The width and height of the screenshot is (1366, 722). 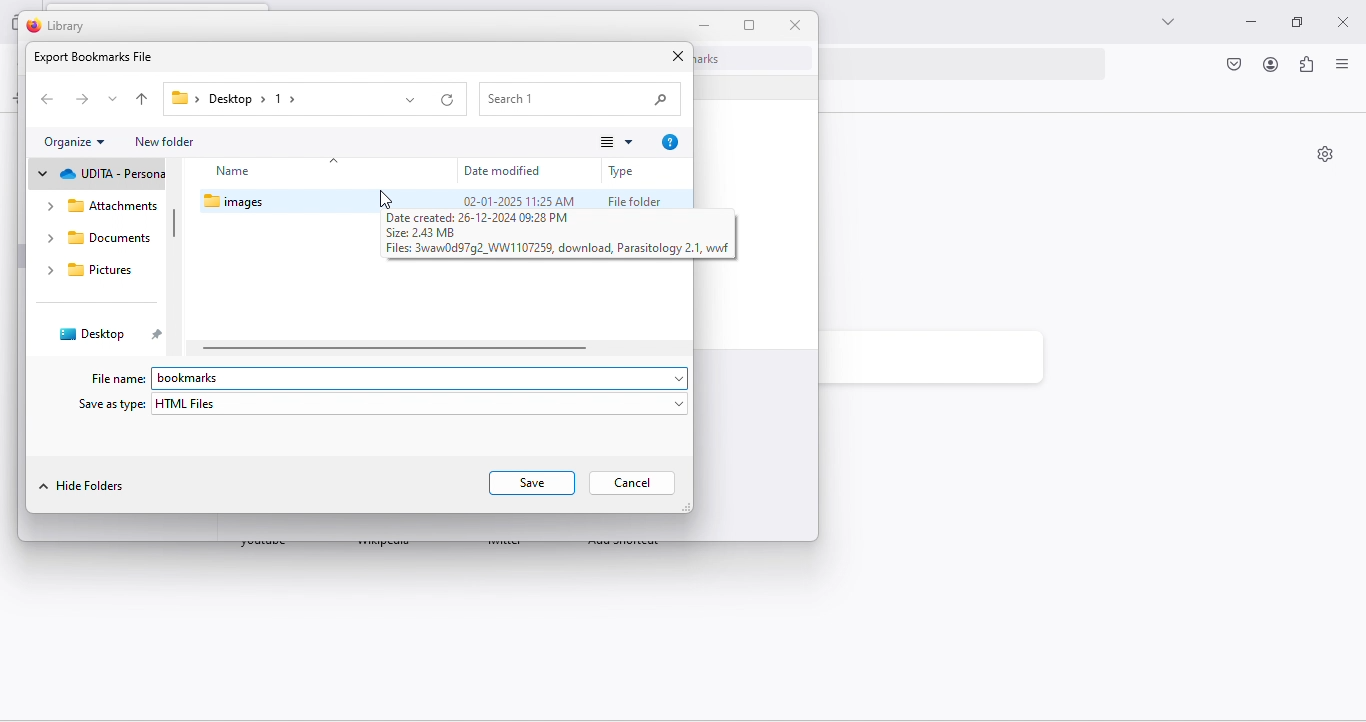 What do you see at coordinates (144, 99) in the screenshot?
I see `up` at bounding box center [144, 99].